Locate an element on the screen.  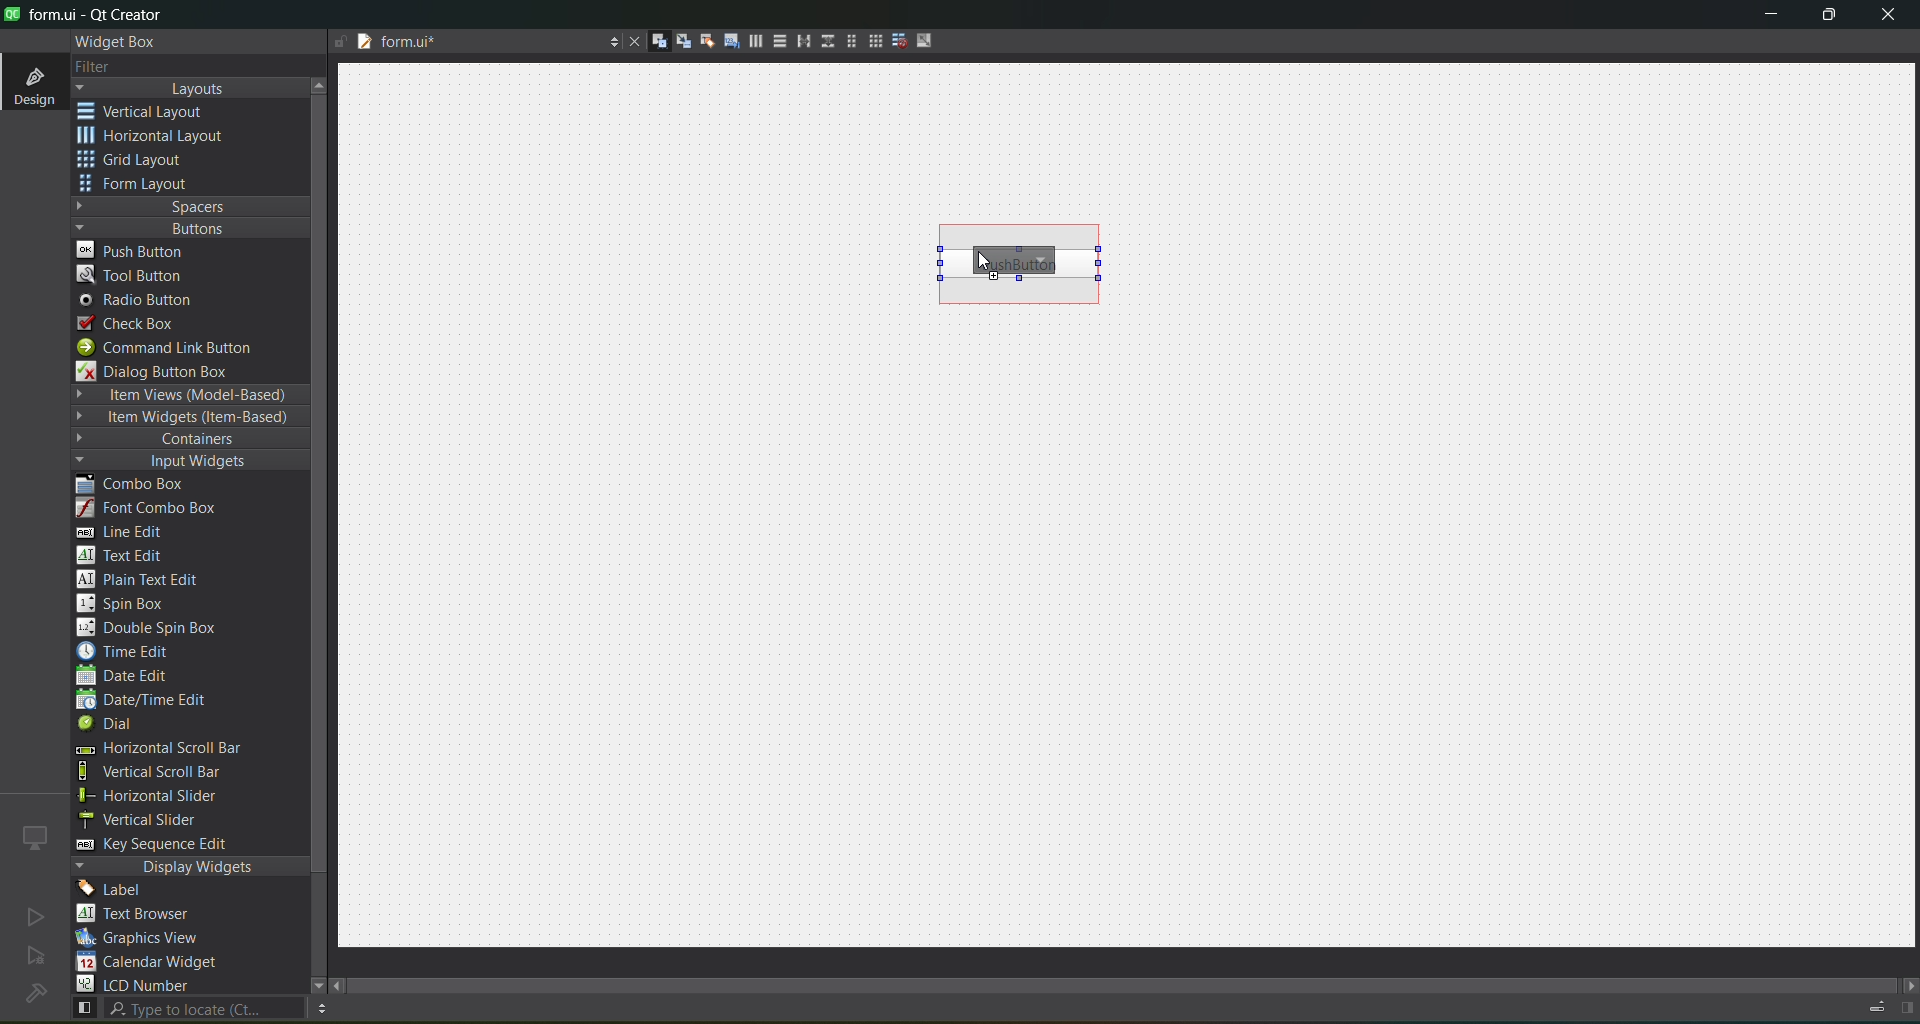
move up is located at coordinates (322, 83).